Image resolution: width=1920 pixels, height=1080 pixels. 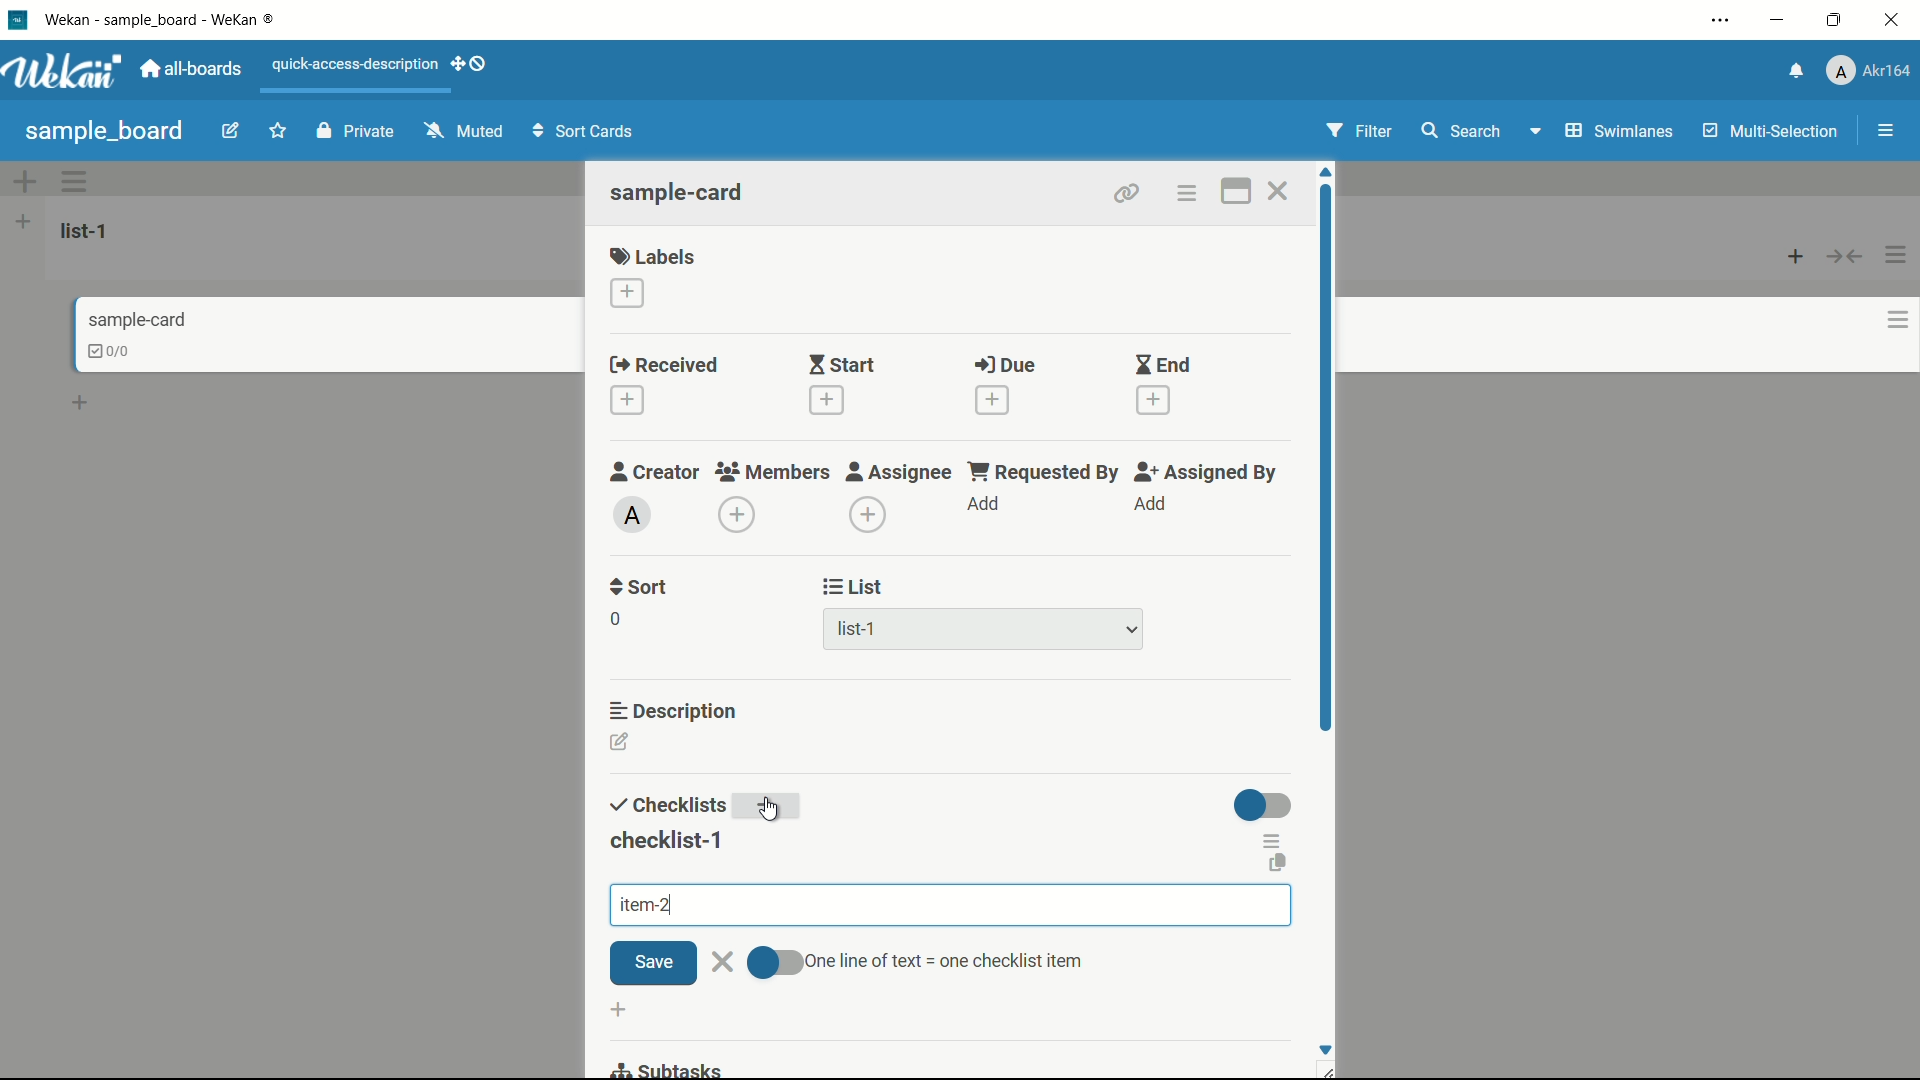 What do you see at coordinates (1280, 865) in the screenshot?
I see `copy text to clipboard` at bounding box center [1280, 865].